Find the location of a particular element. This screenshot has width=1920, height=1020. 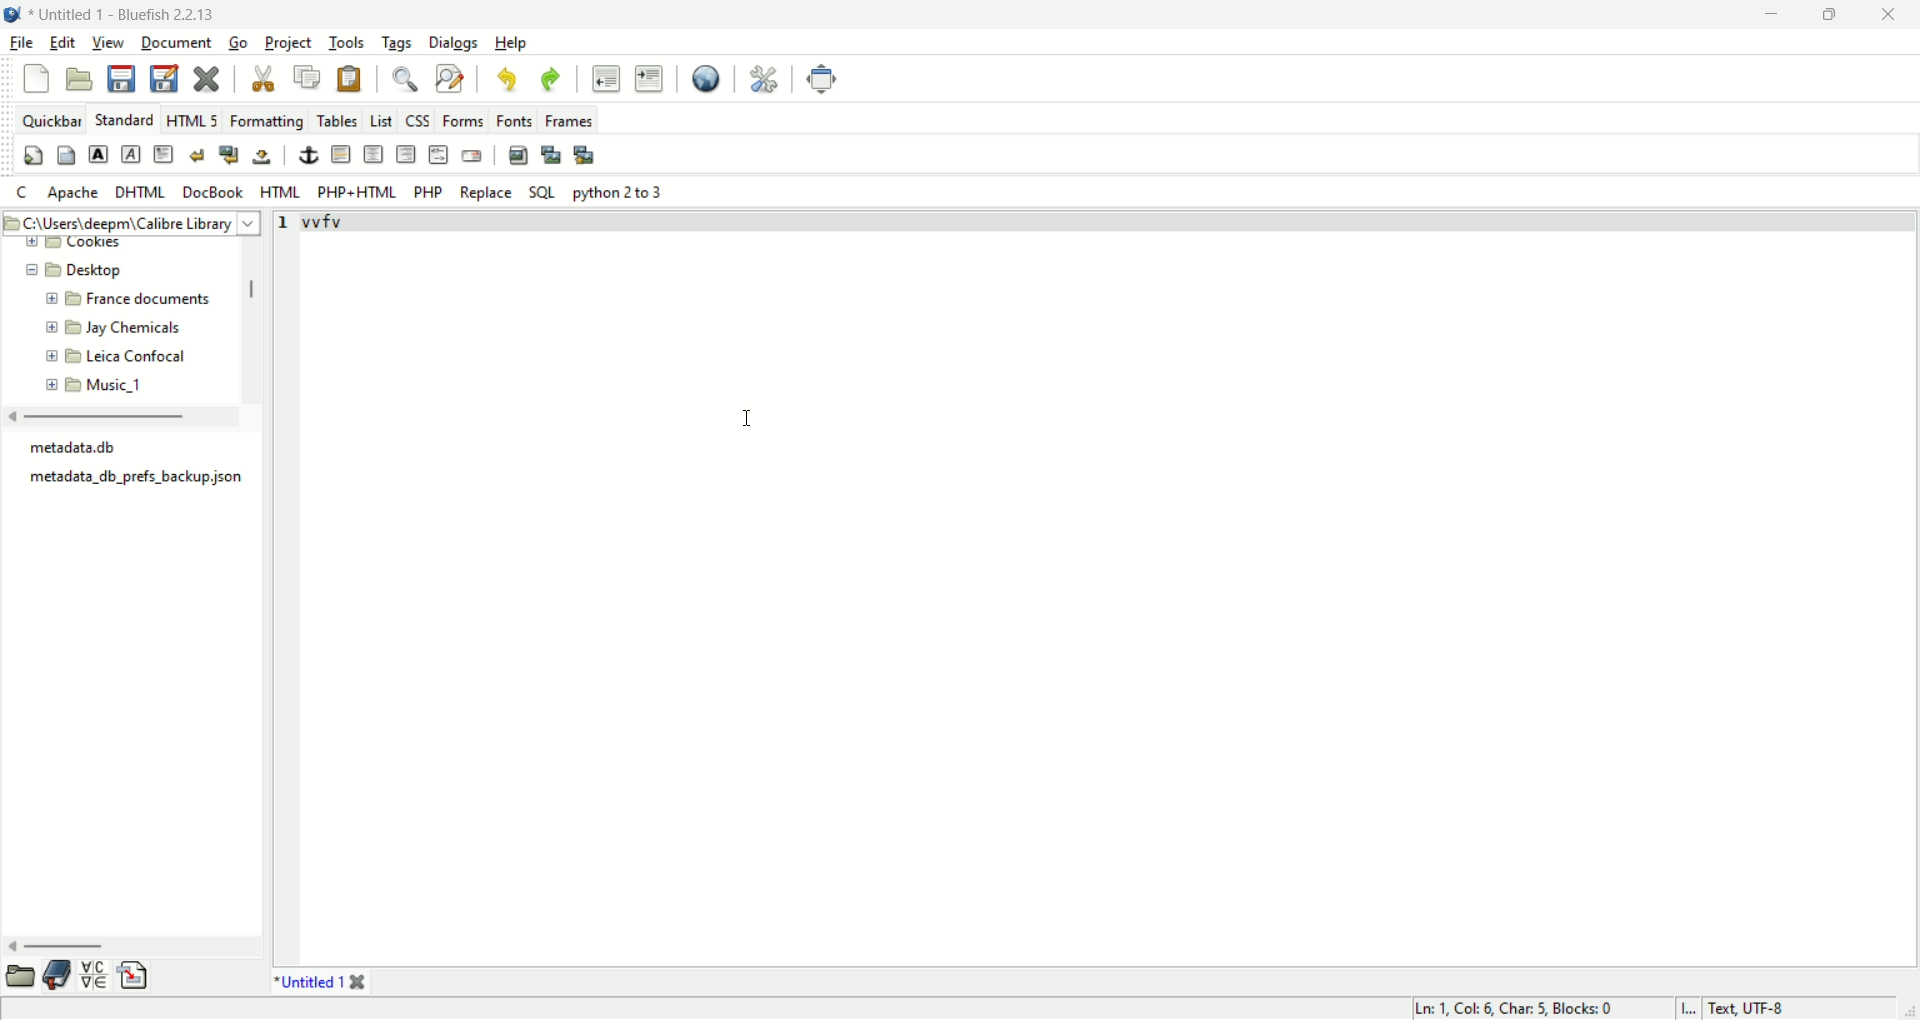

Jay Chemicals is located at coordinates (138, 328).